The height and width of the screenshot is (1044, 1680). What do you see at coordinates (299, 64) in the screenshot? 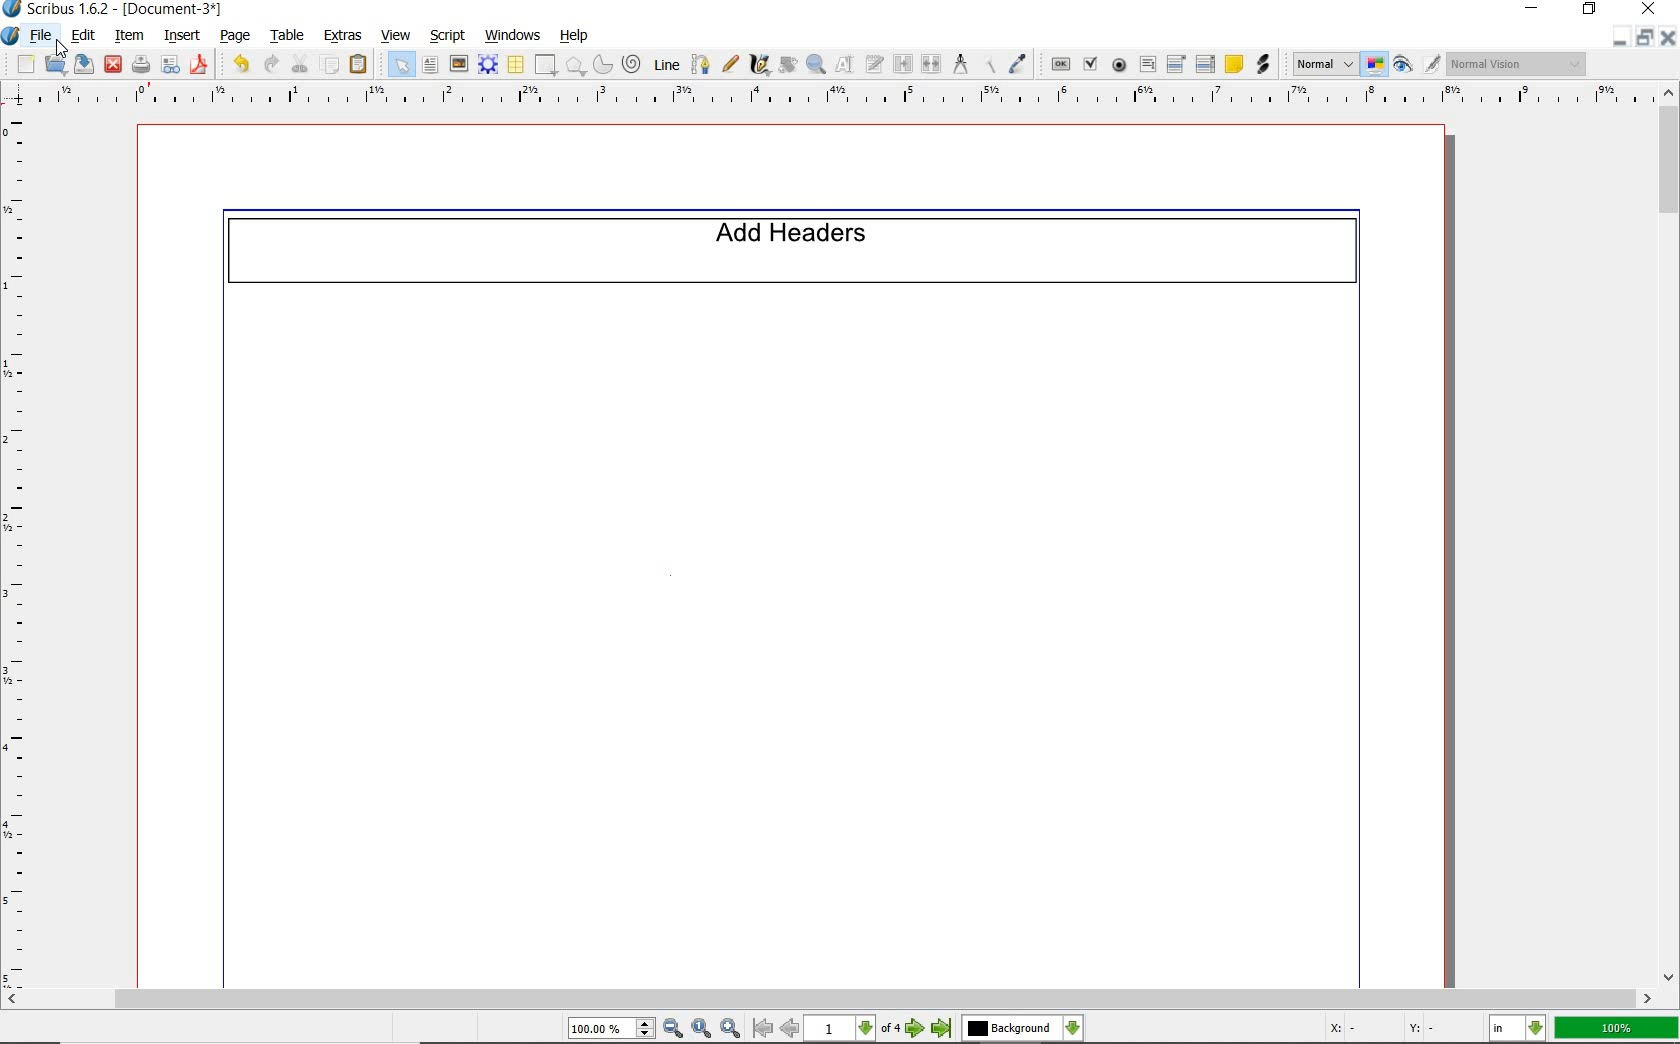
I see `cut` at bounding box center [299, 64].